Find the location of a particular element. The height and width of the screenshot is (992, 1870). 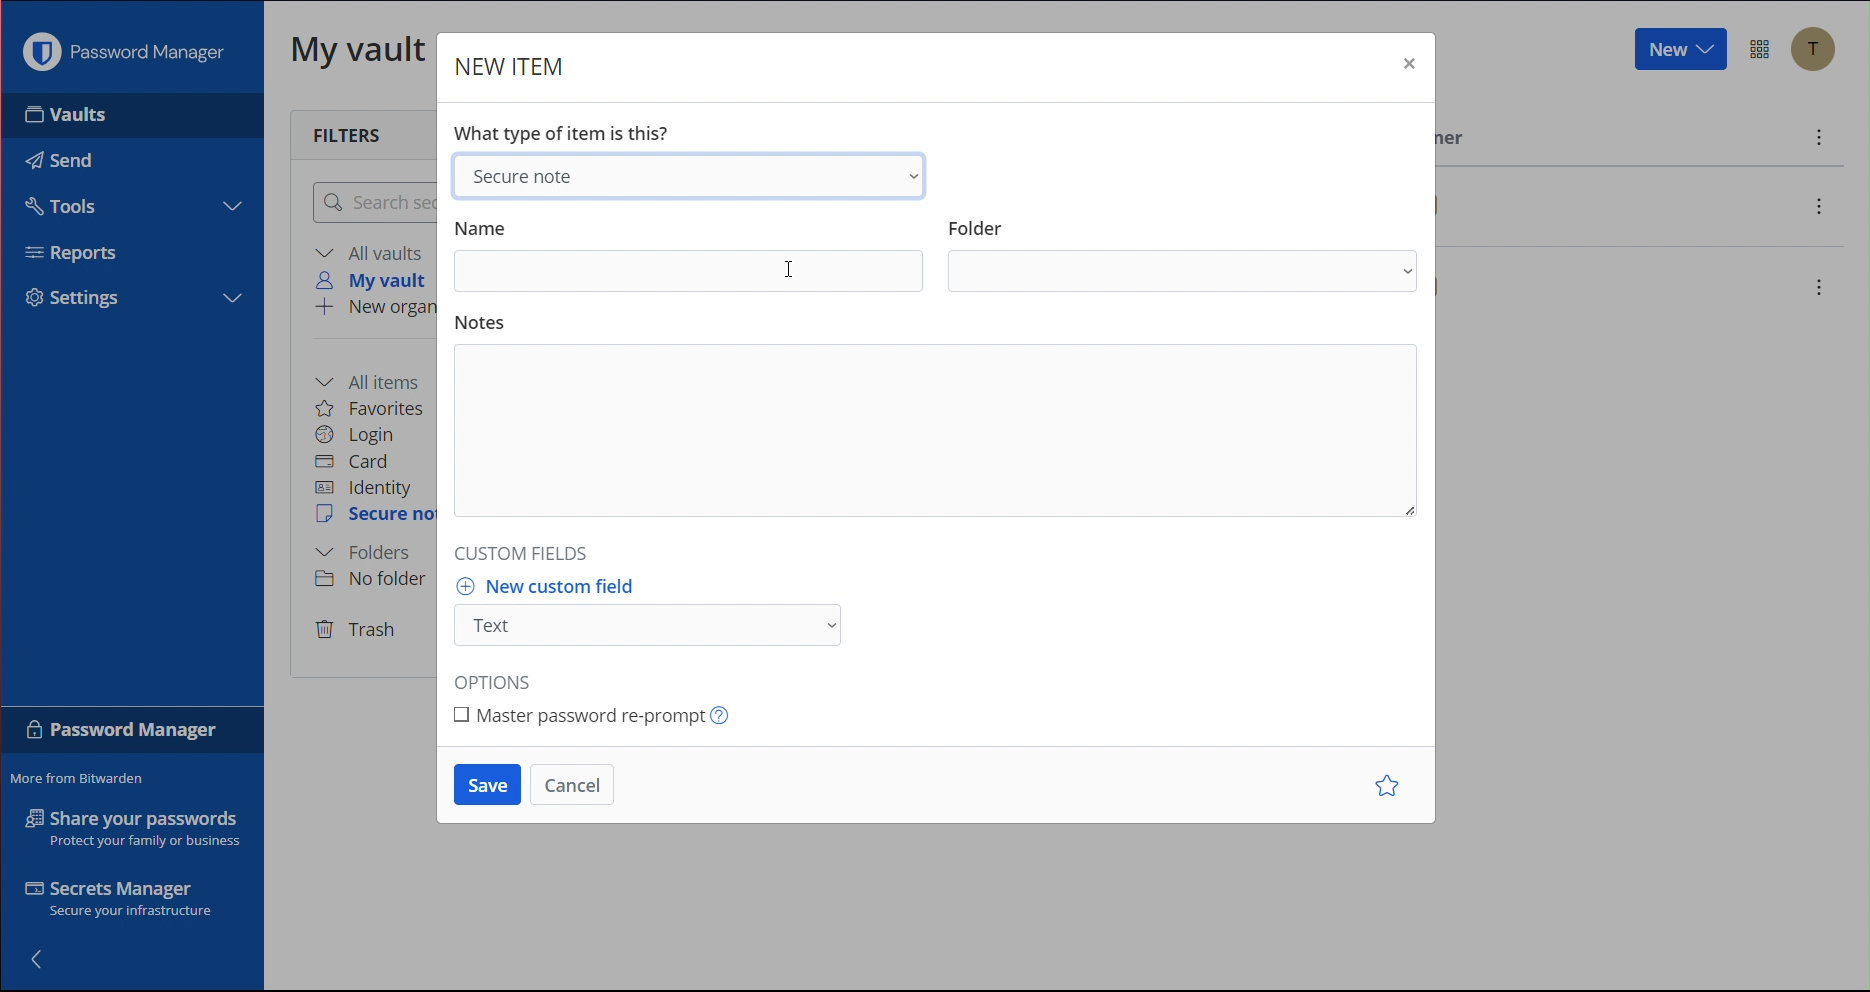

All vaults is located at coordinates (373, 252).